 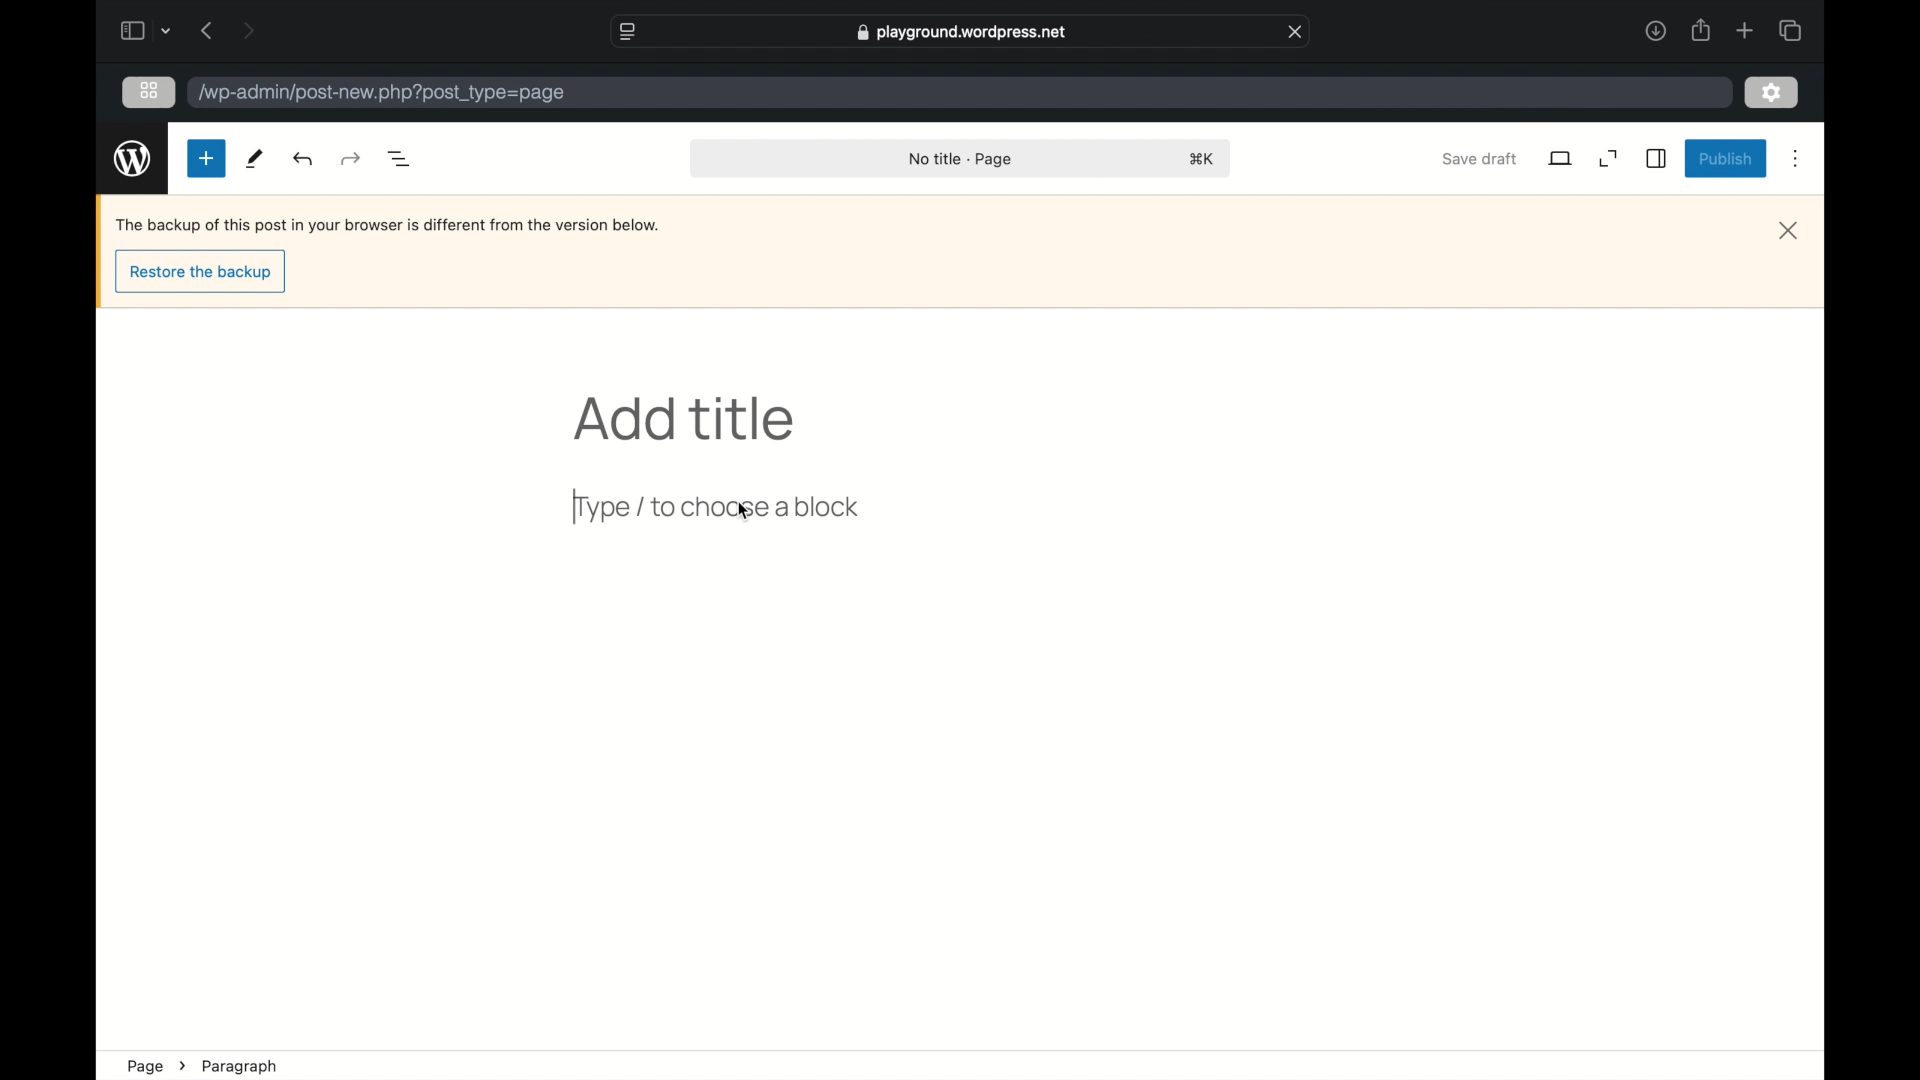 I want to click on wordpress address, so click(x=382, y=94).